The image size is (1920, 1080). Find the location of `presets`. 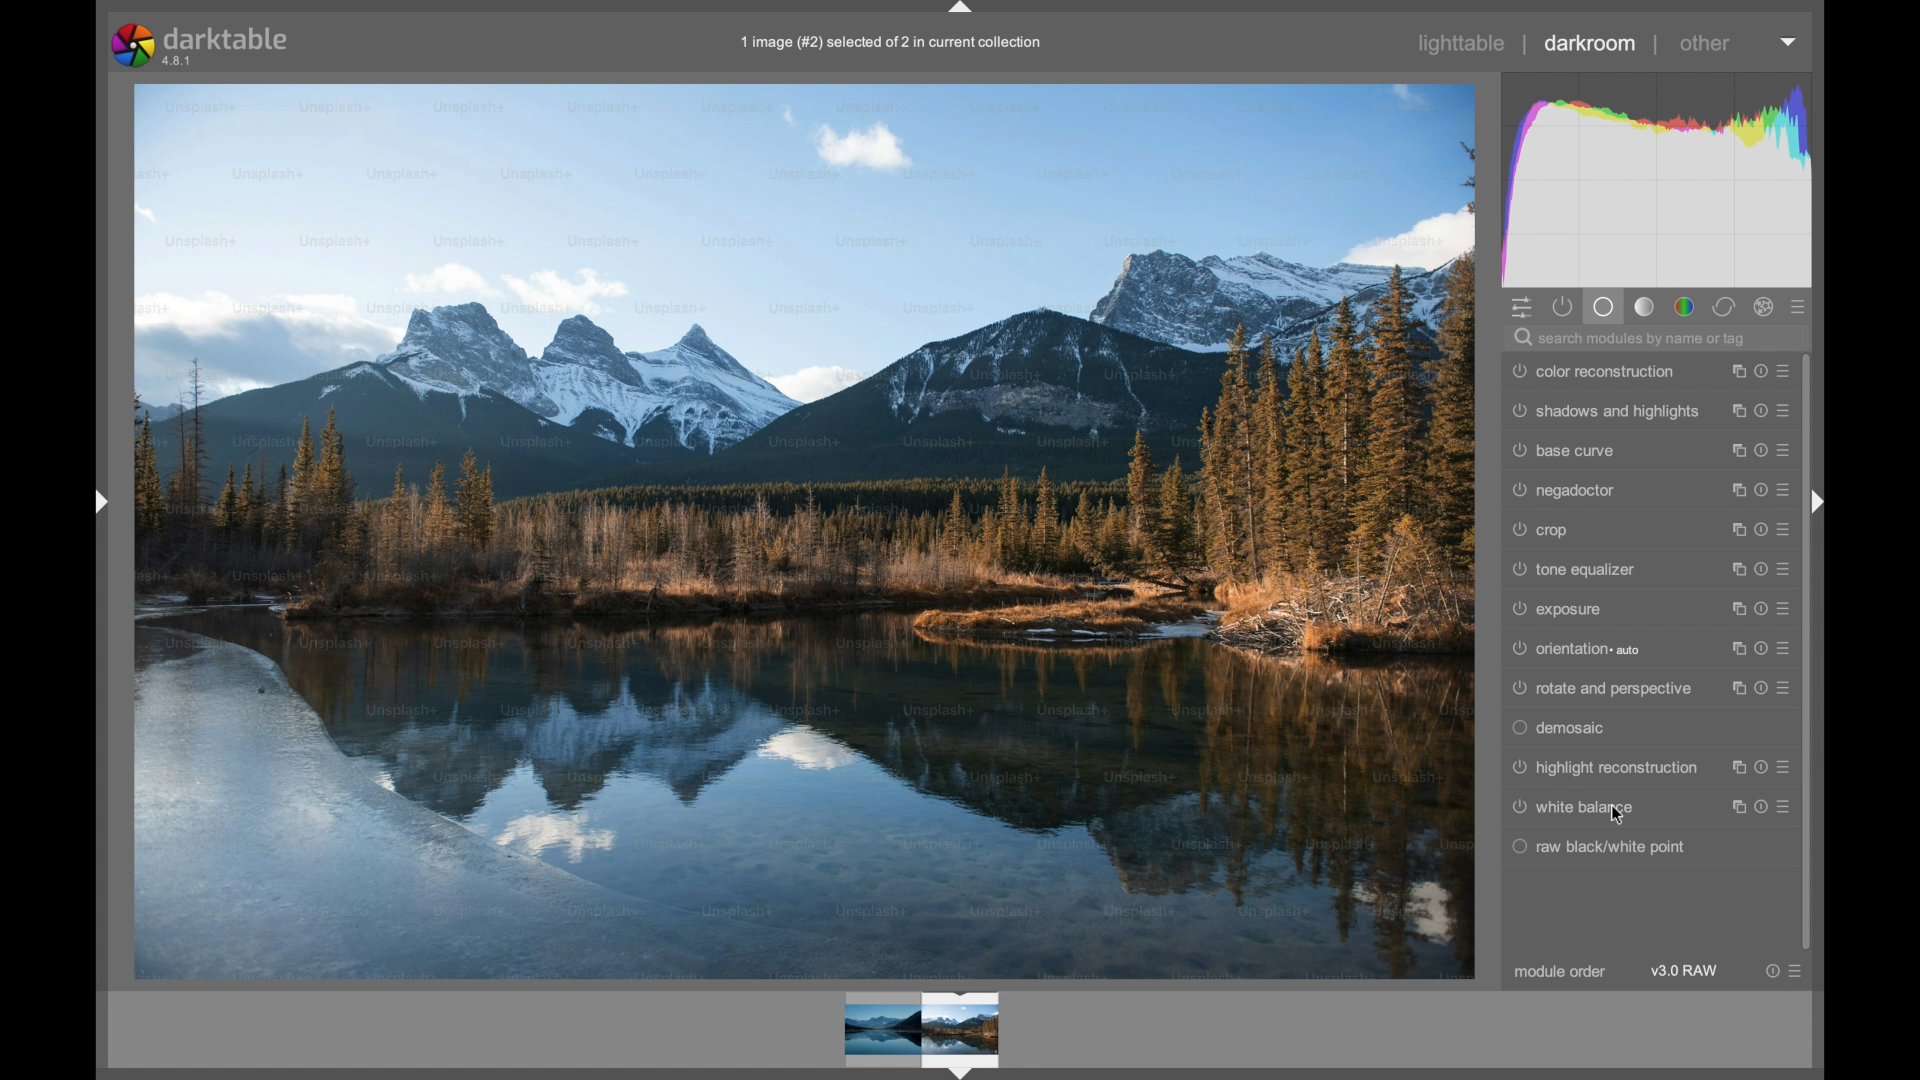

presets is located at coordinates (1788, 529).